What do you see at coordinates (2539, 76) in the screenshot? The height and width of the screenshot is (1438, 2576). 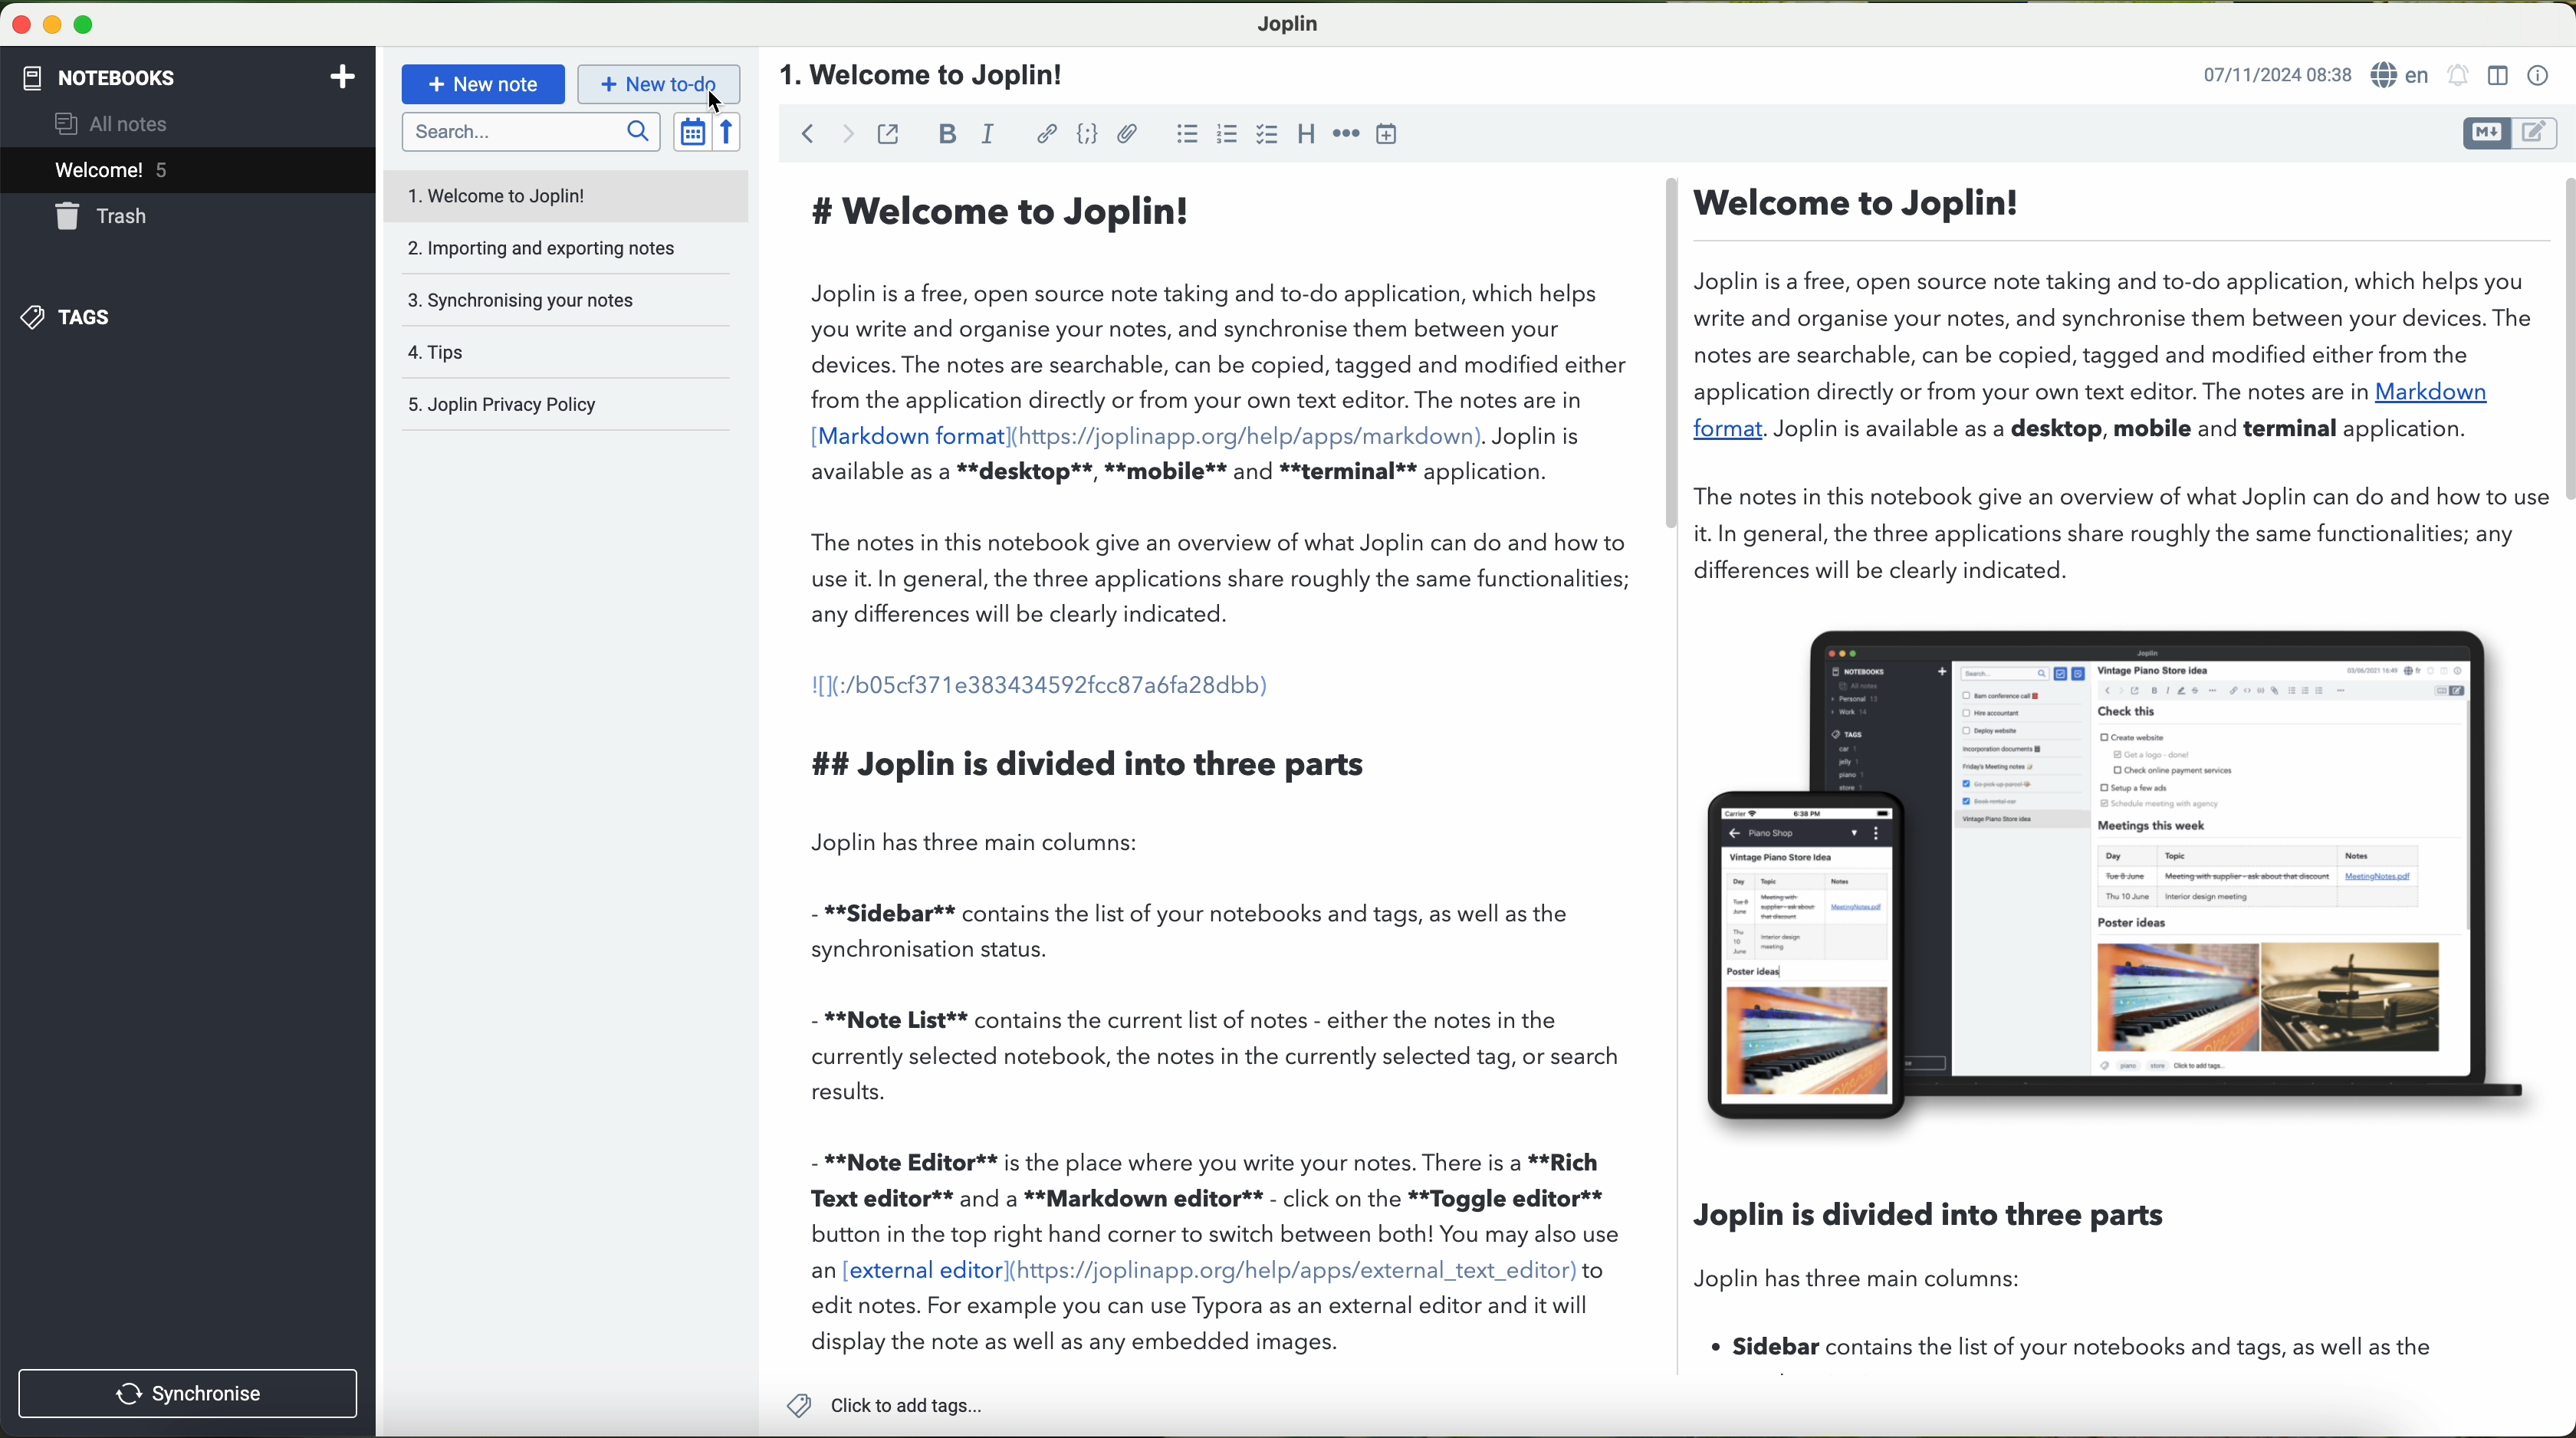 I see `note properties` at bounding box center [2539, 76].